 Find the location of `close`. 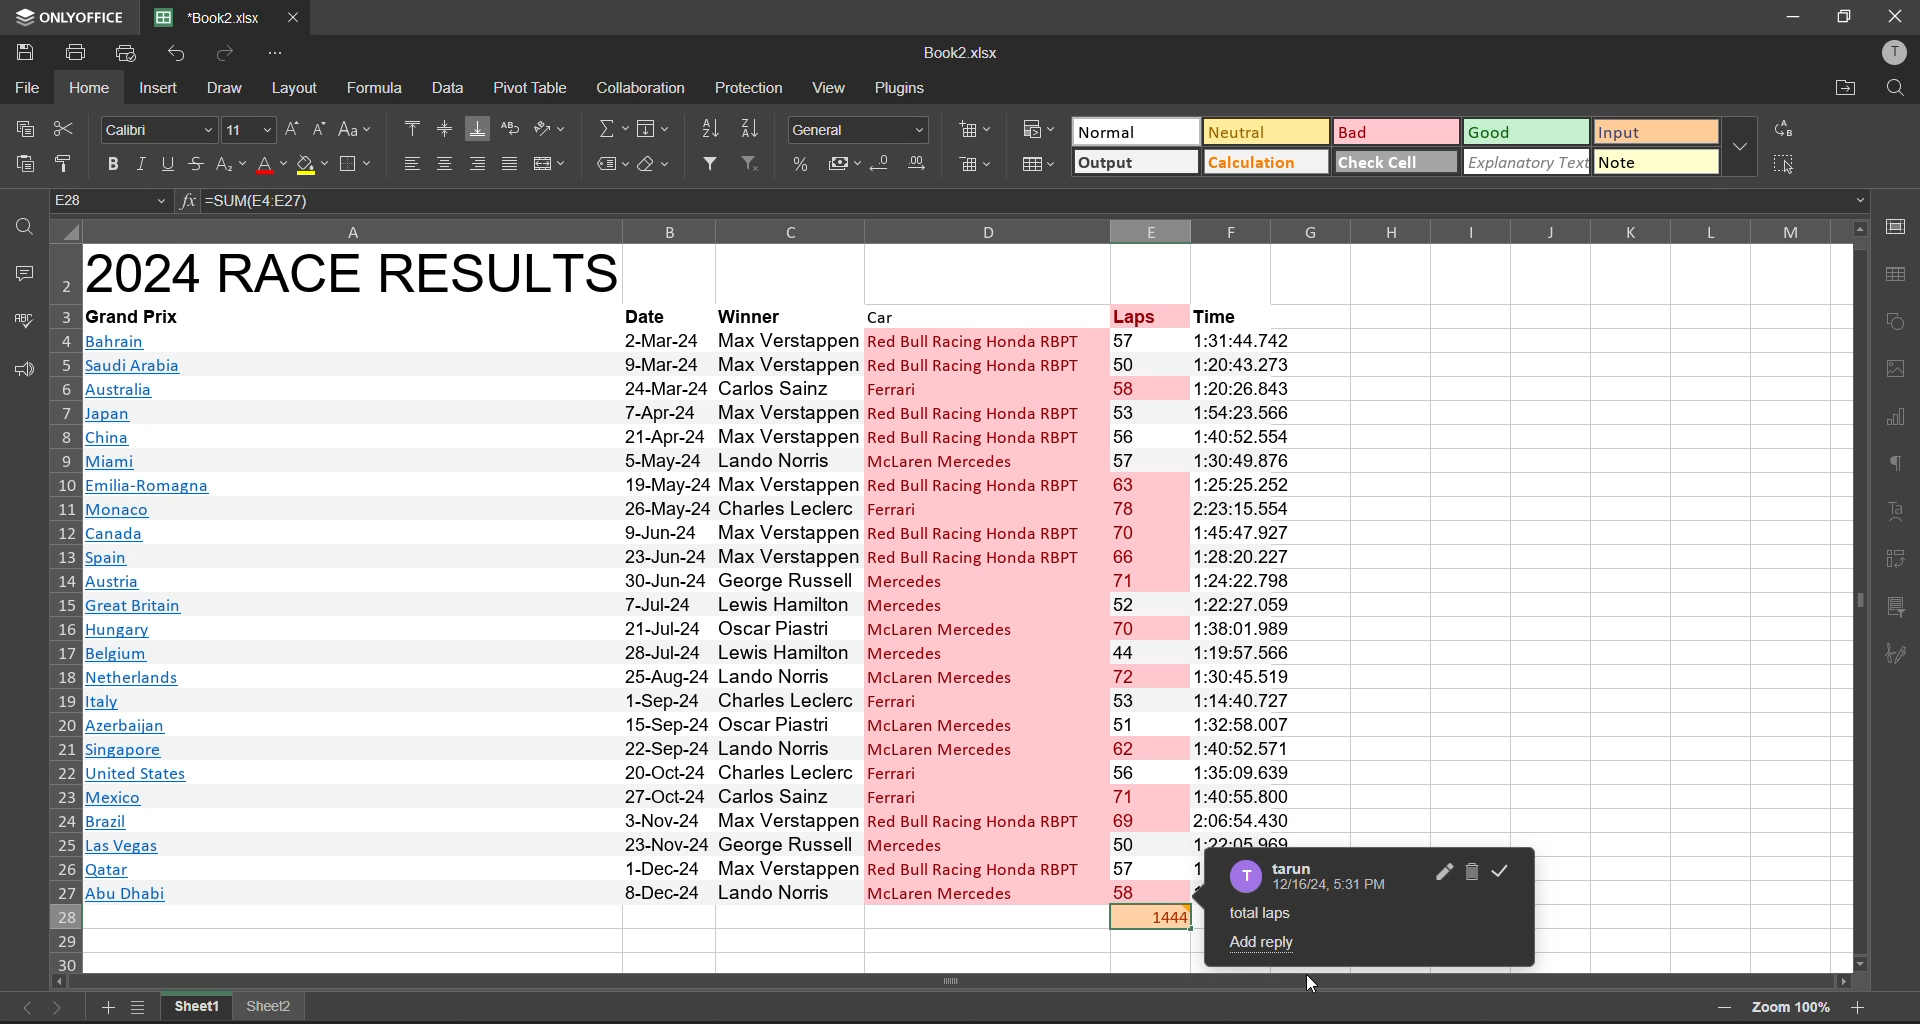

close is located at coordinates (1897, 15).